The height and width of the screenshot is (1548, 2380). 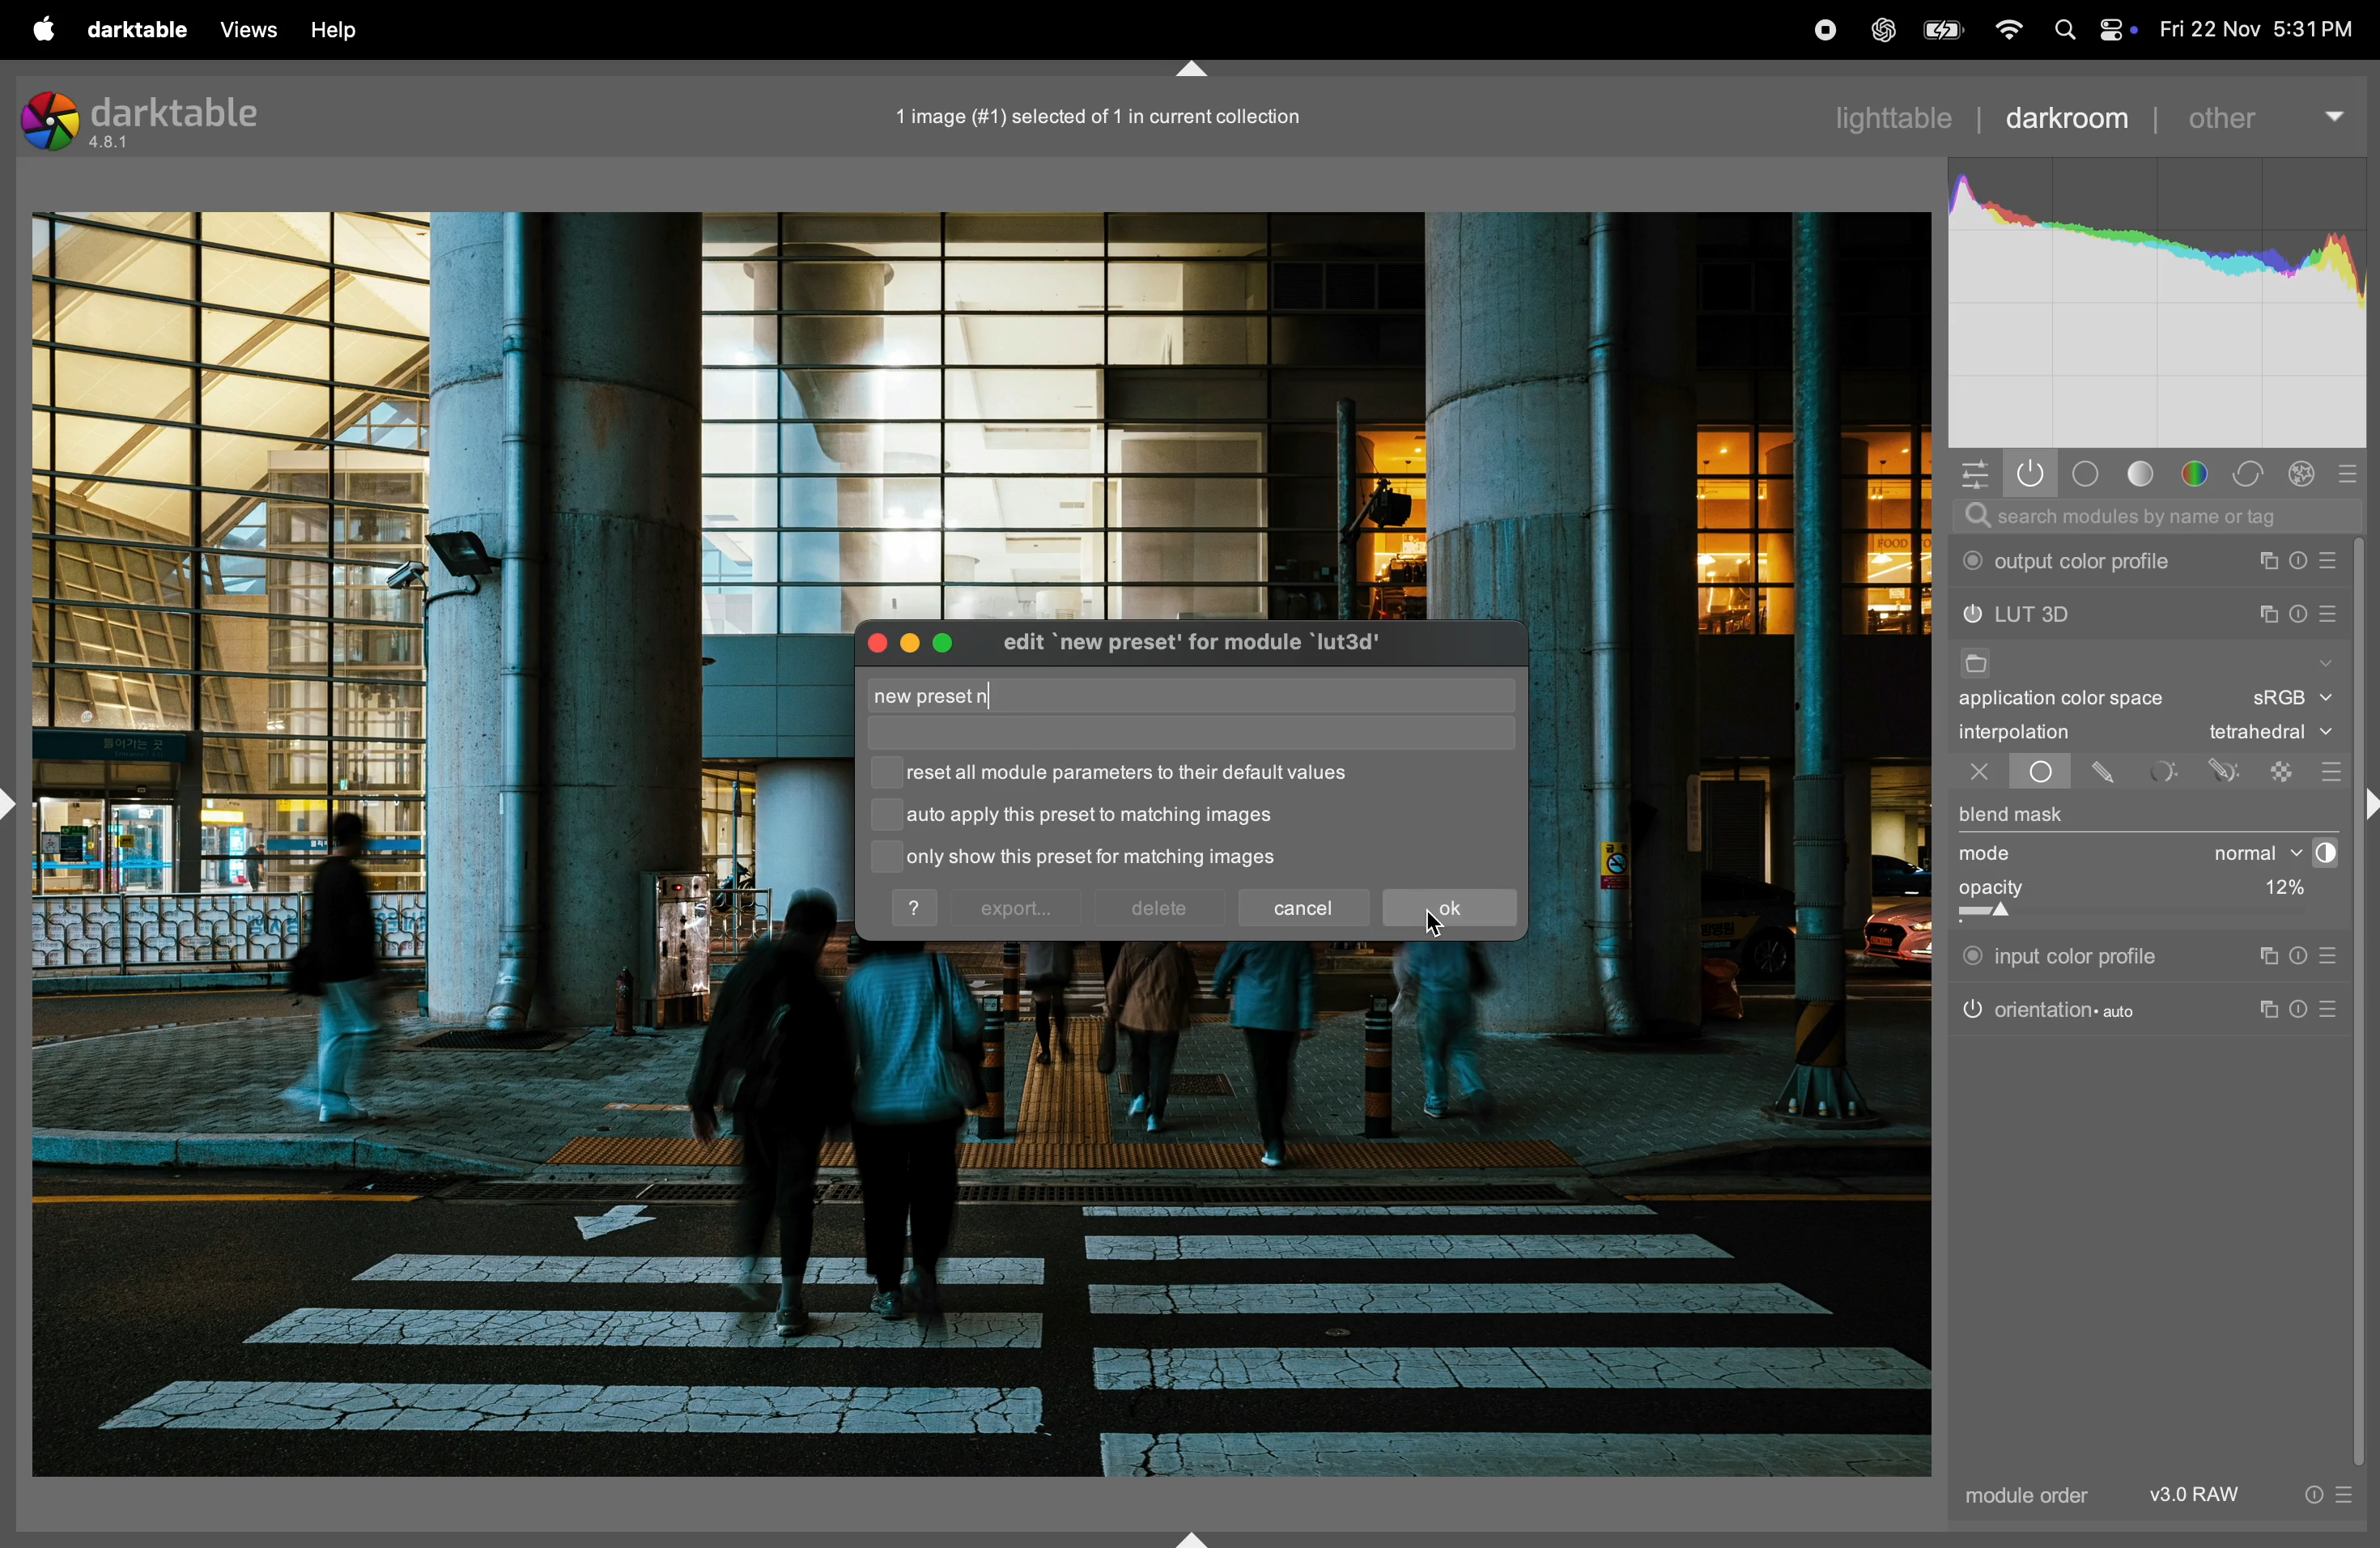 What do you see at coordinates (154, 118) in the screenshot?
I see `darktable version` at bounding box center [154, 118].